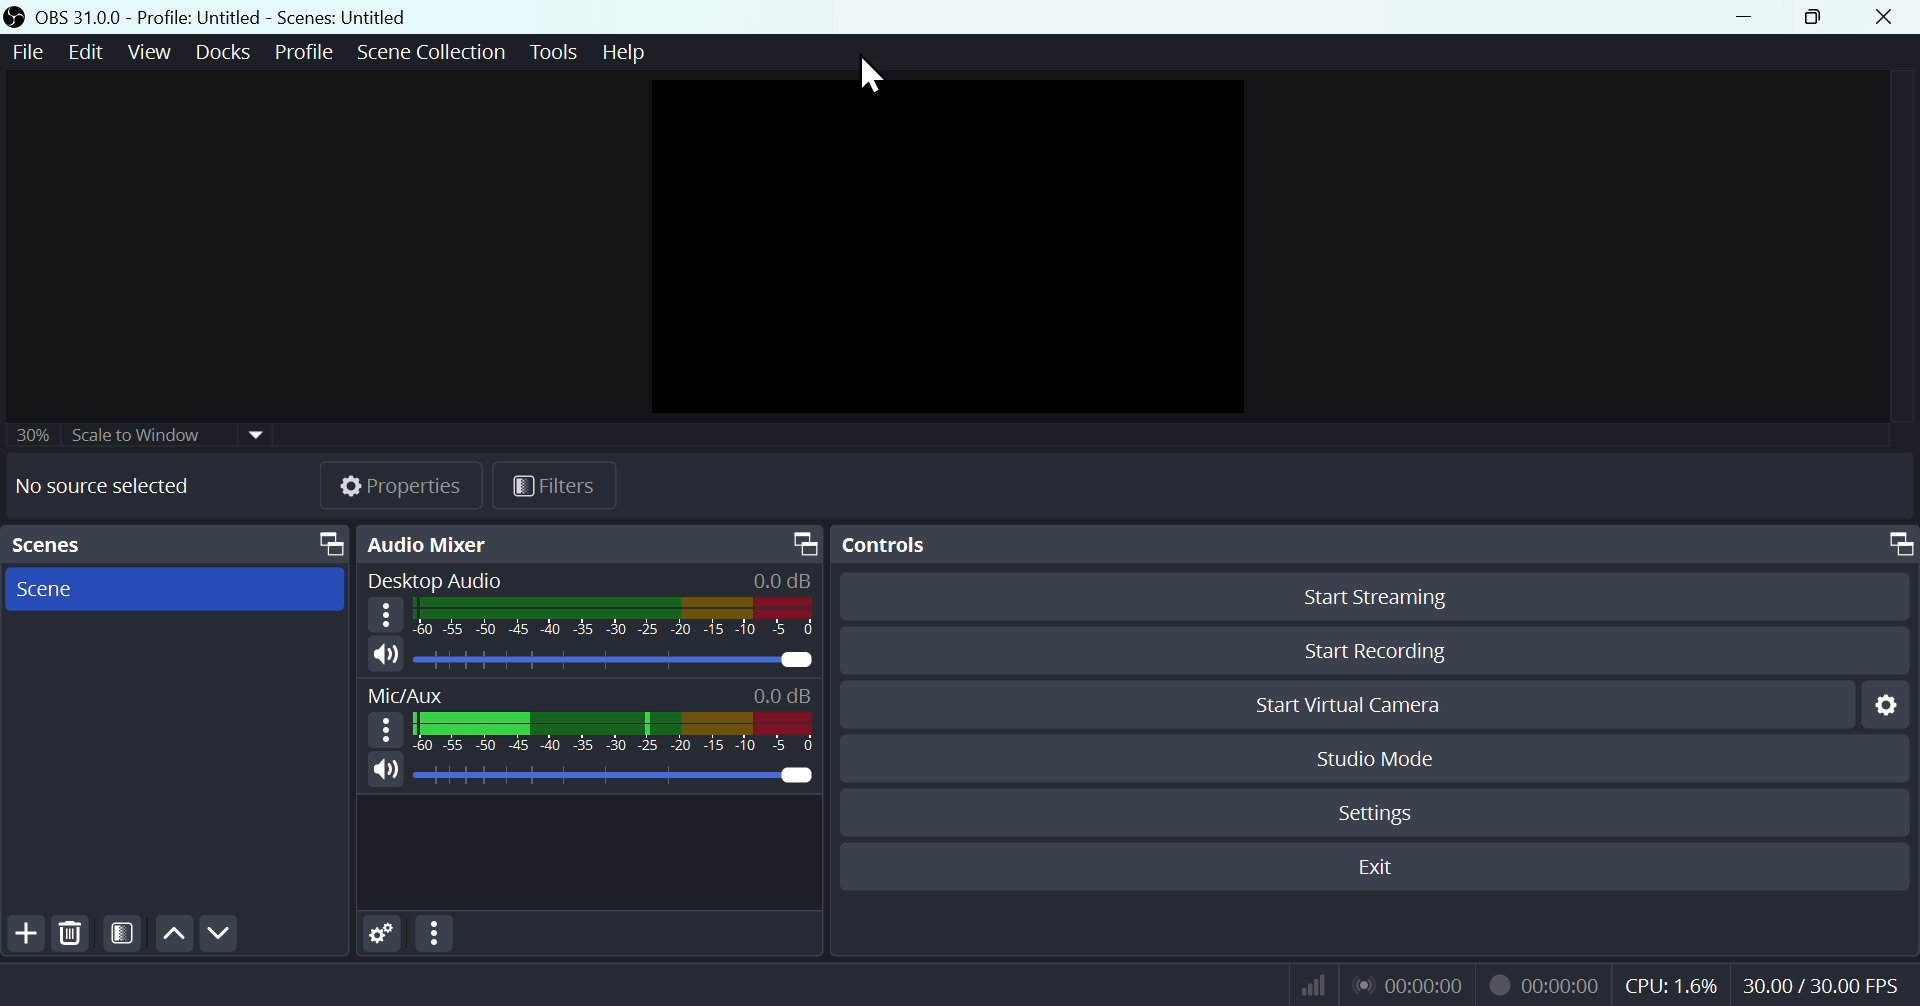 The height and width of the screenshot is (1006, 1920). Describe the element at coordinates (1365, 705) in the screenshot. I see `Start virtual camera` at that location.